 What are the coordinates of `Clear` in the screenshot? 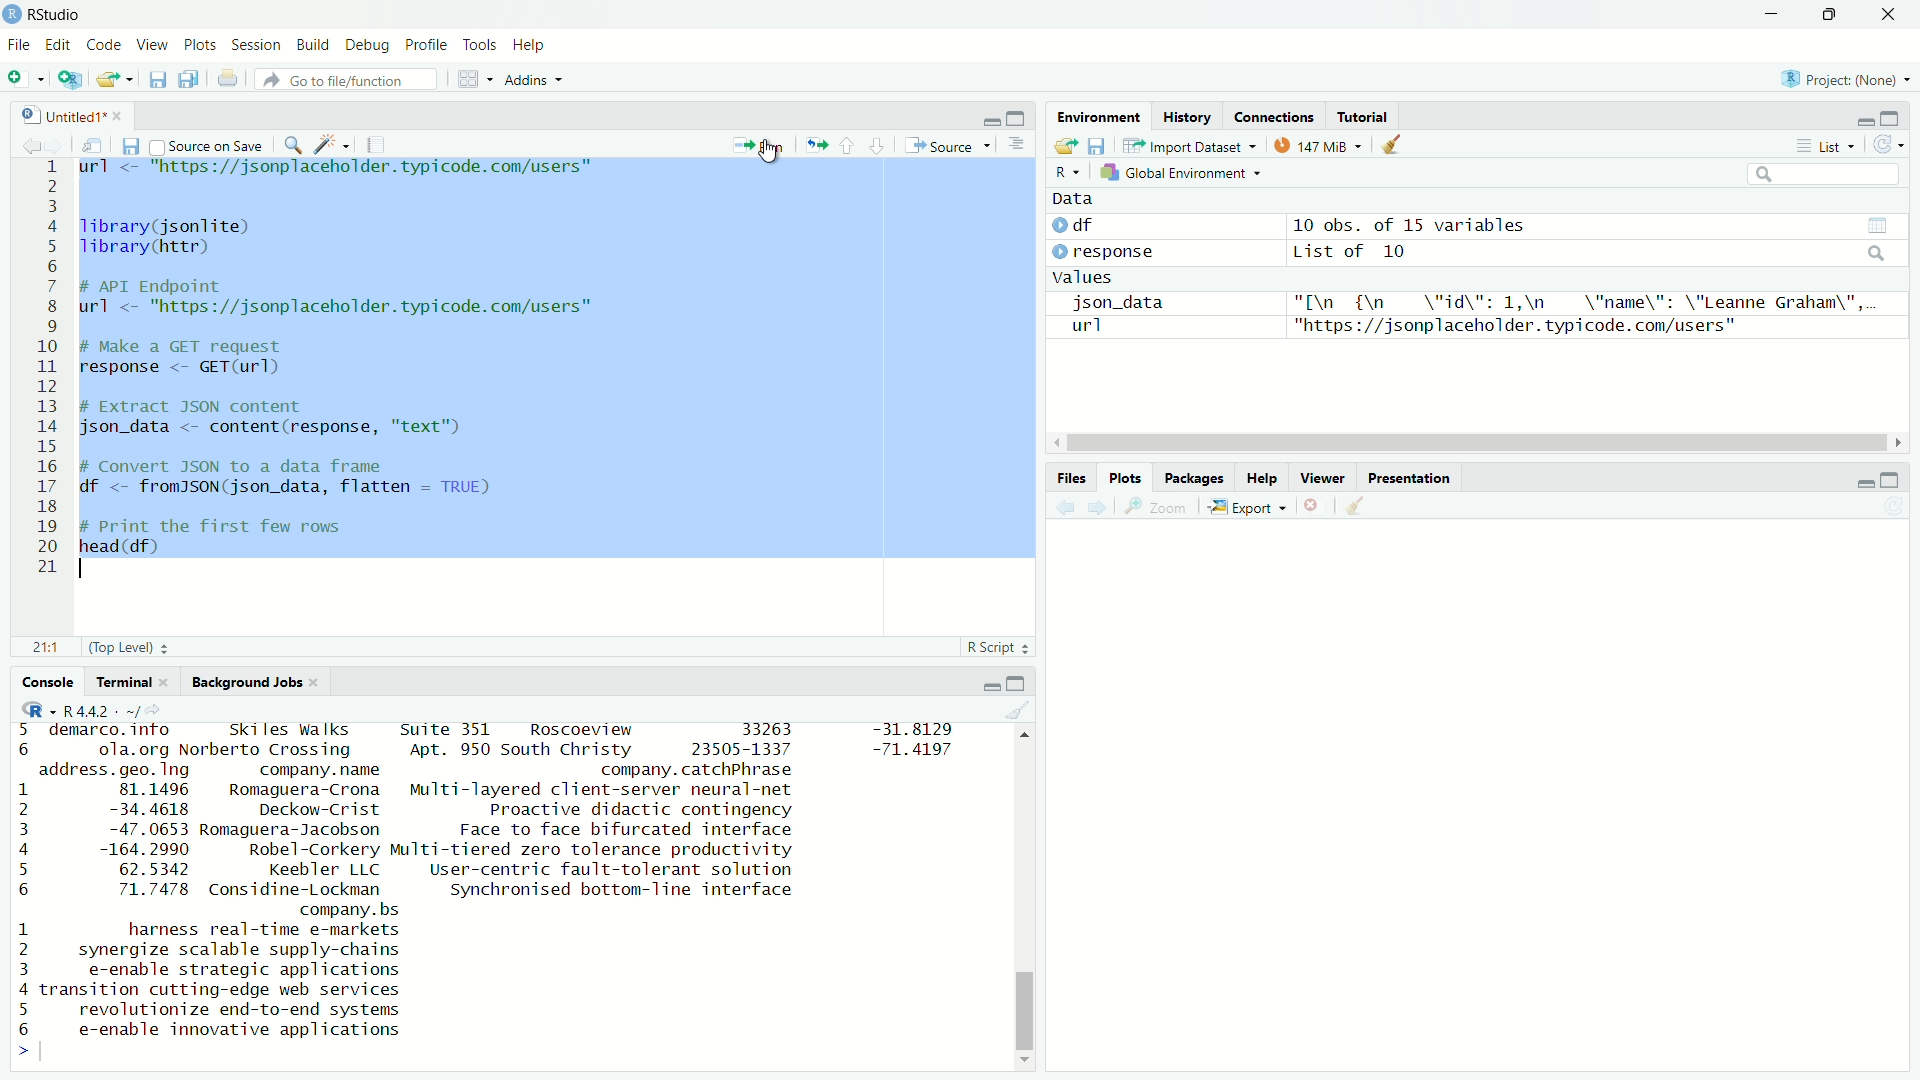 It's located at (1017, 712).